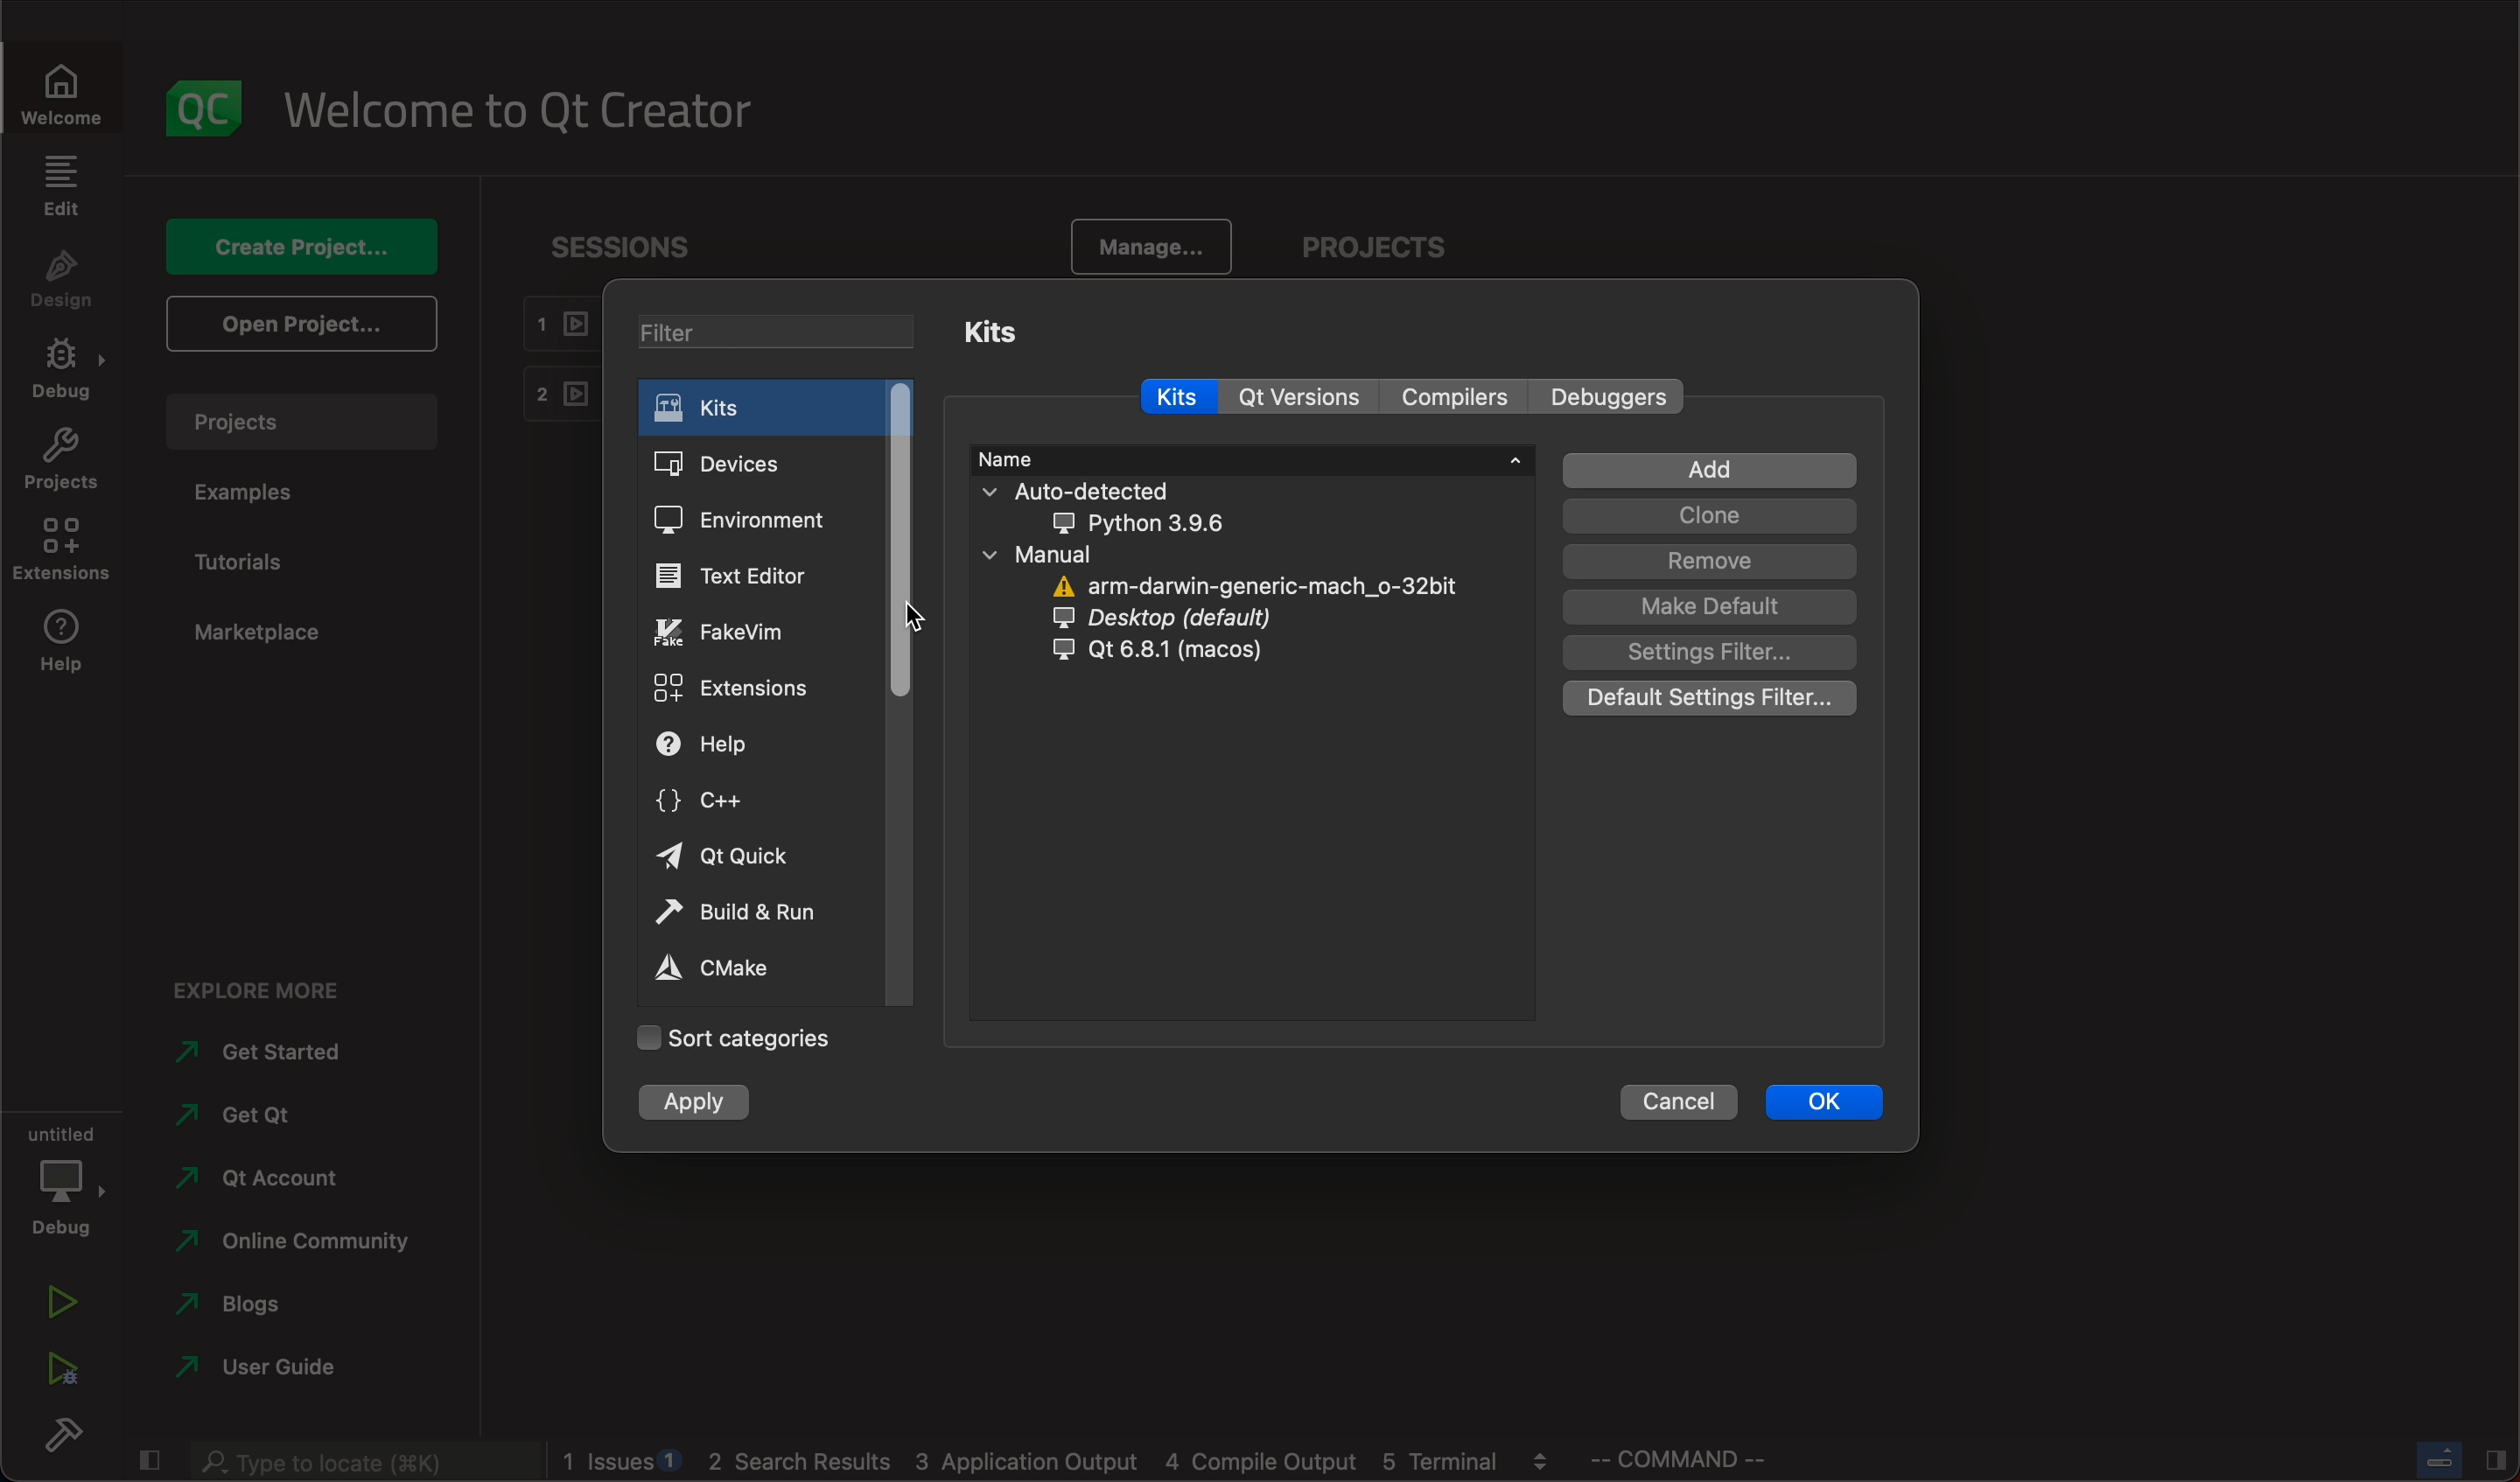  Describe the element at coordinates (1152, 245) in the screenshot. I see `manage` at that location.